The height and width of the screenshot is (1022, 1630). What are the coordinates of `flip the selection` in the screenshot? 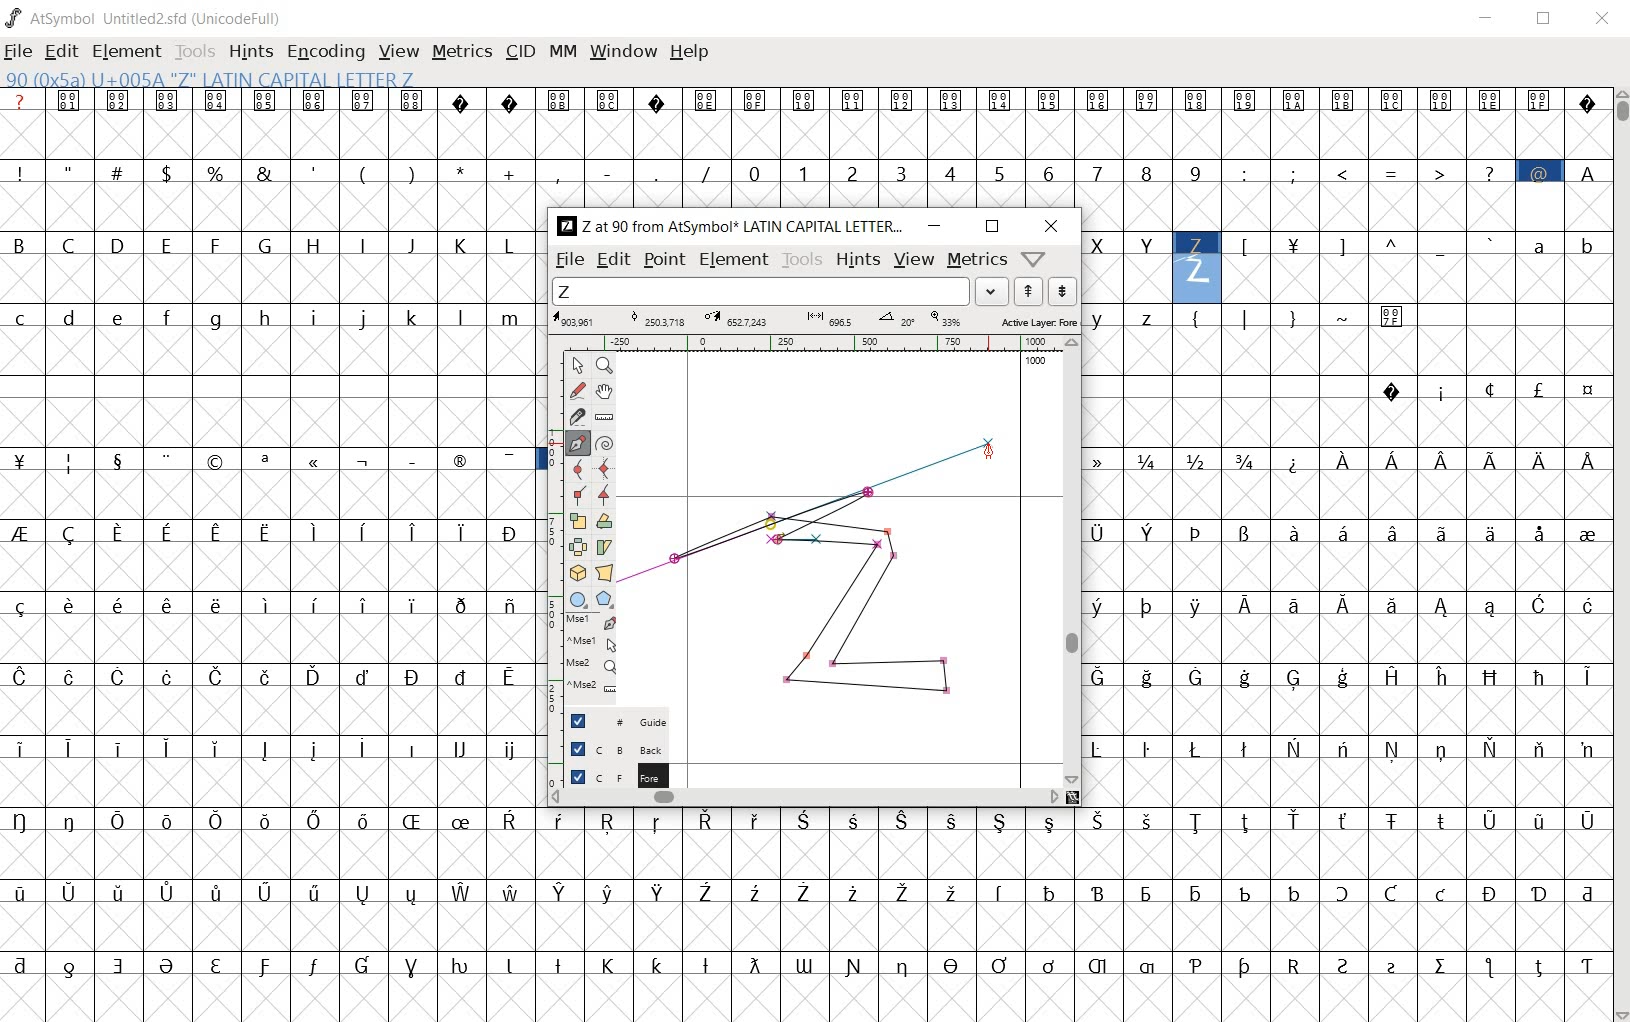 It's located at (577, 548).